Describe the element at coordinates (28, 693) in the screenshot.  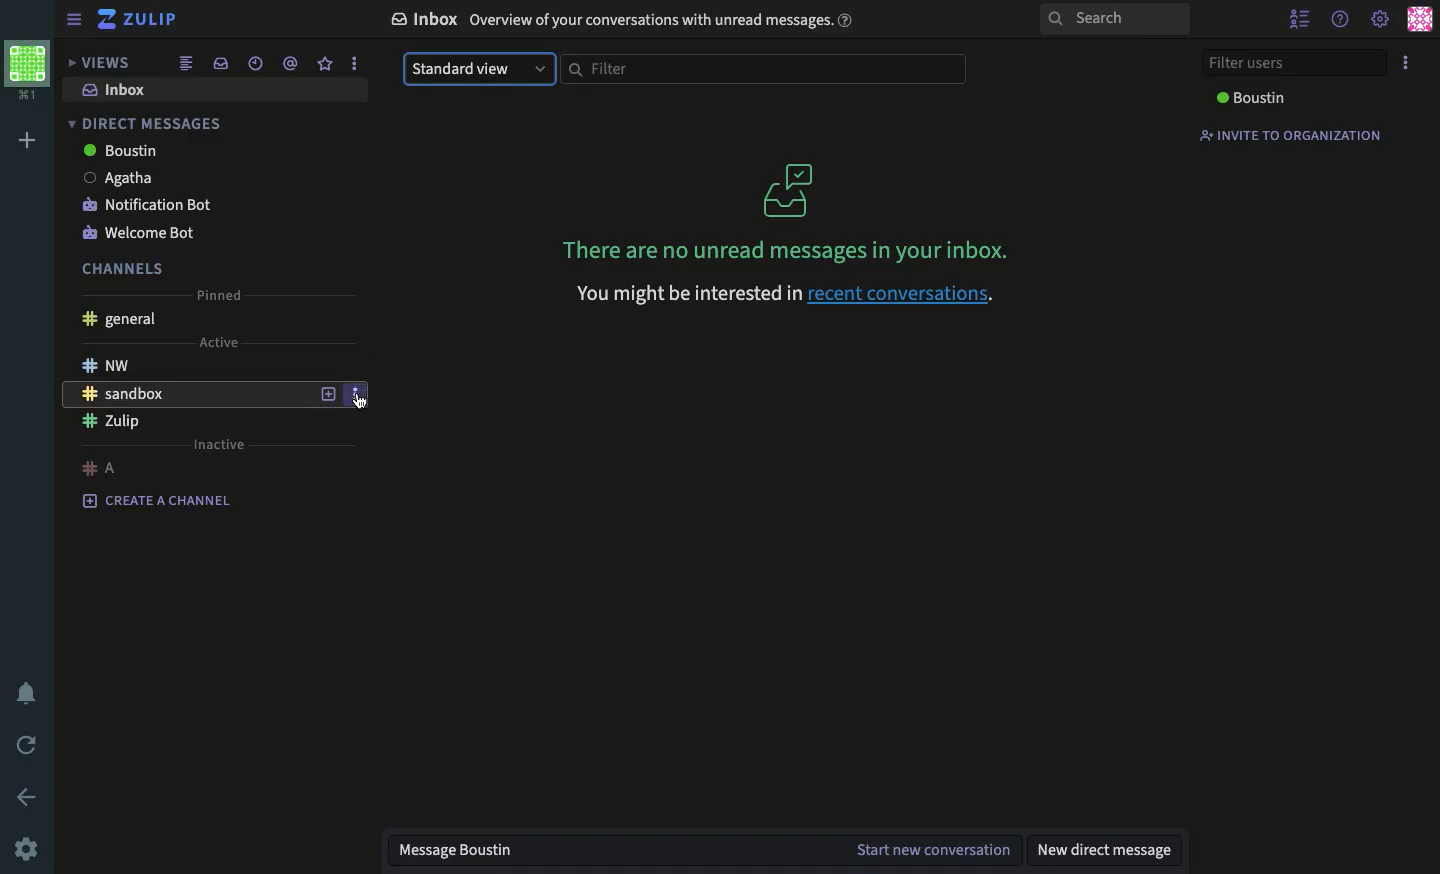
I see `notification` at that location.